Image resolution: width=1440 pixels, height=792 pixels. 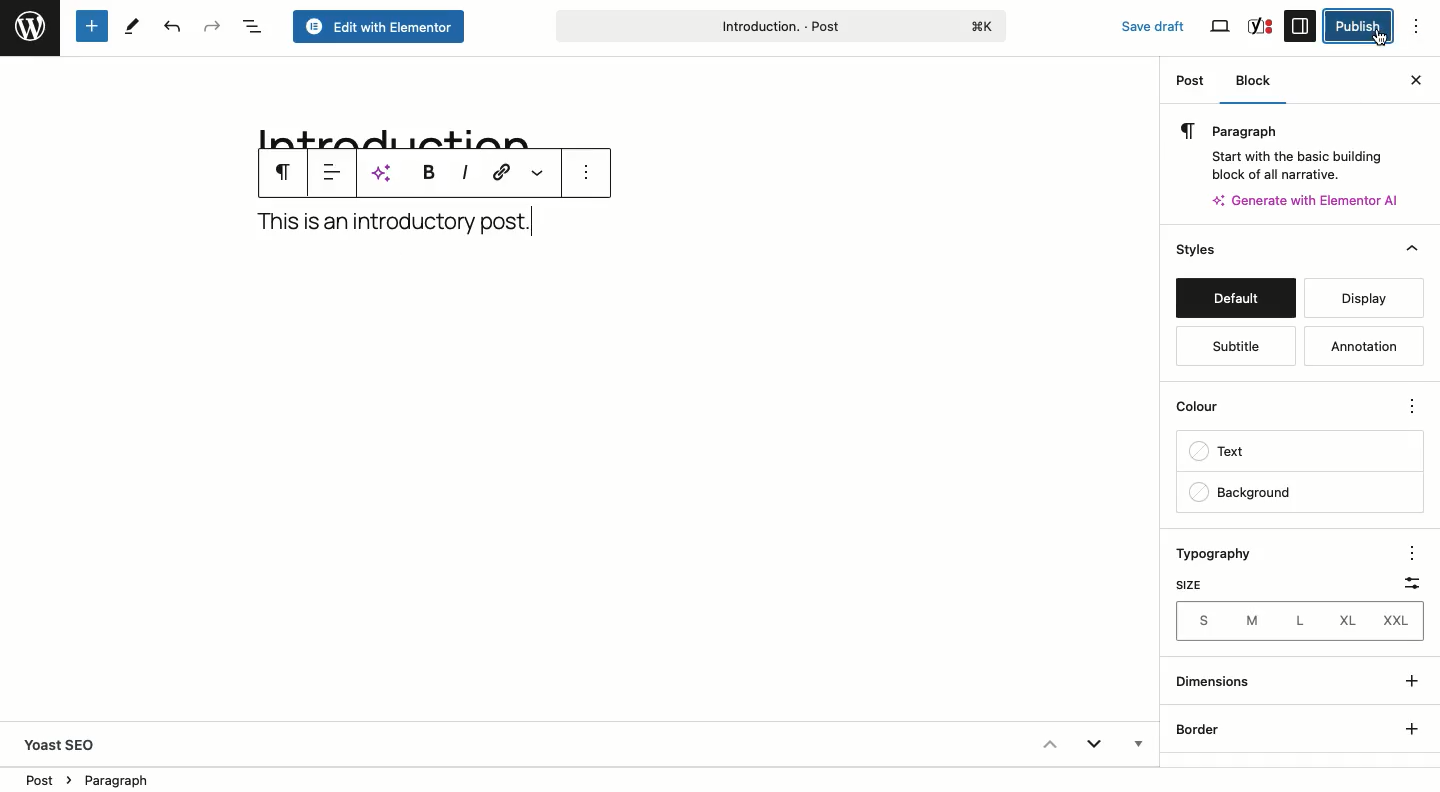 I want to click on Redo, so click(x=213, y=26).